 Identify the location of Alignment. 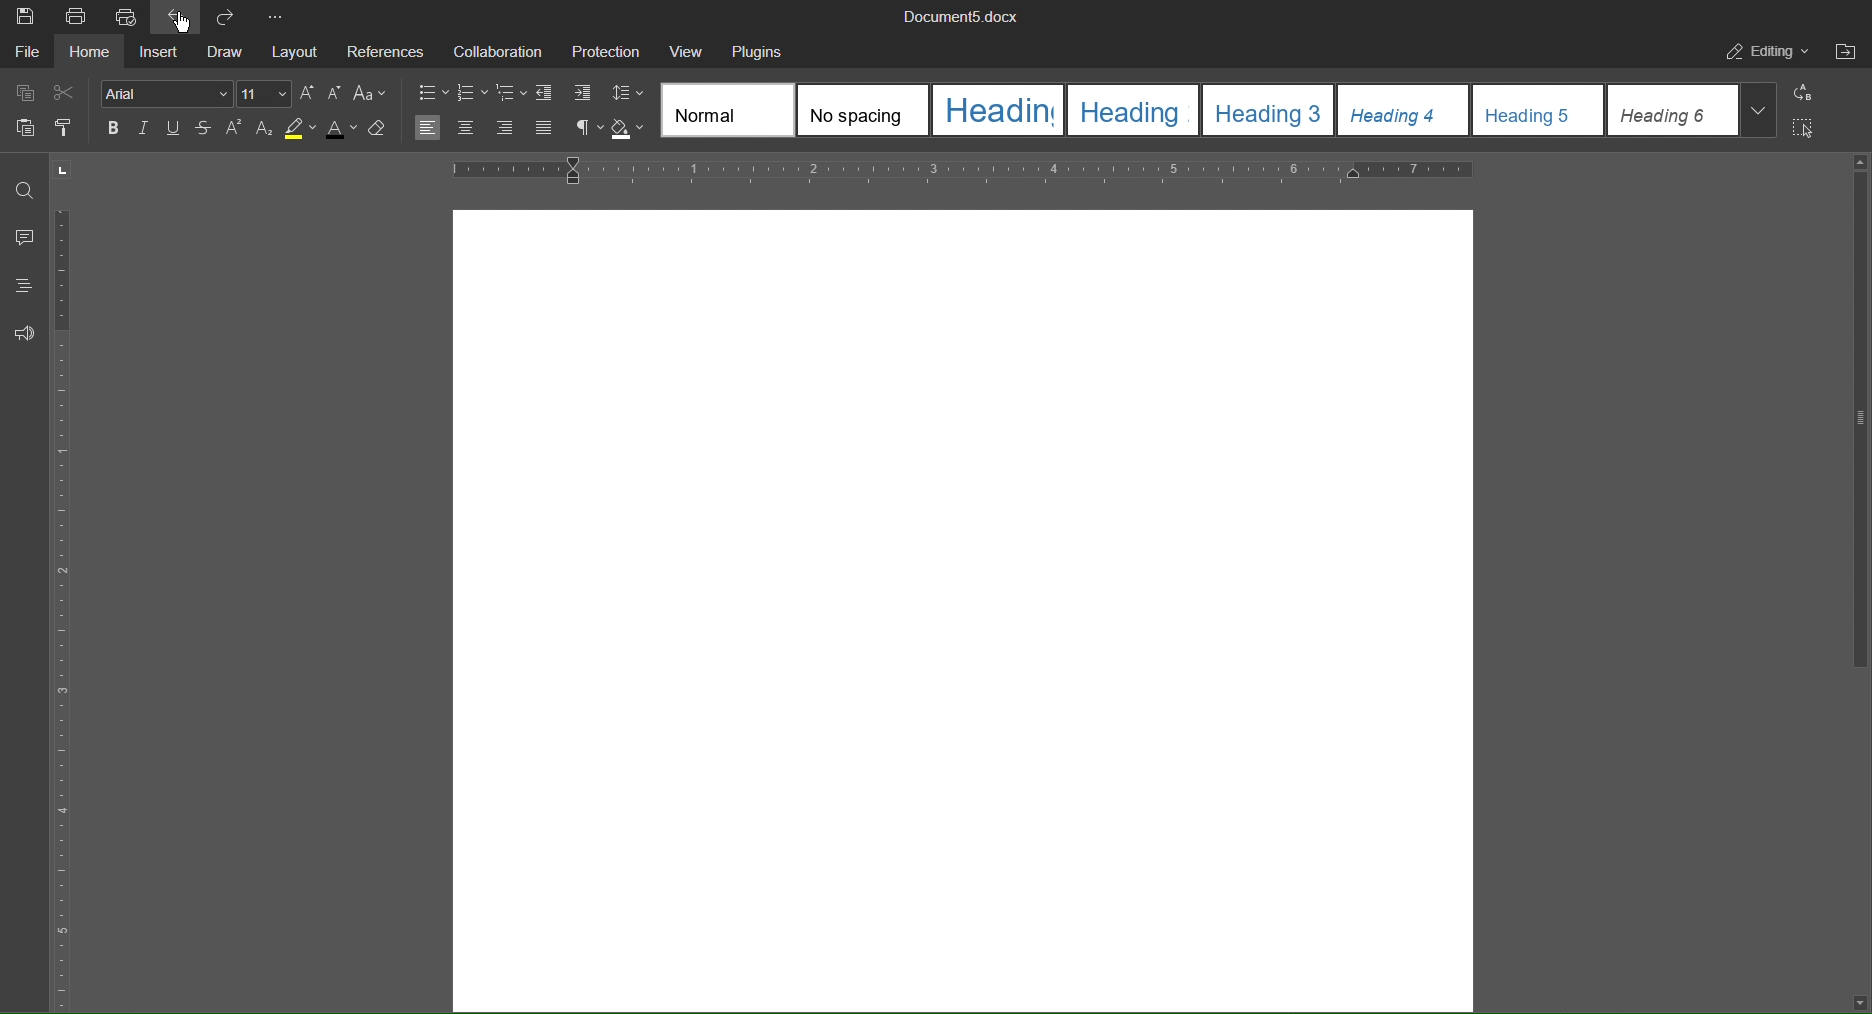
(487, 127).